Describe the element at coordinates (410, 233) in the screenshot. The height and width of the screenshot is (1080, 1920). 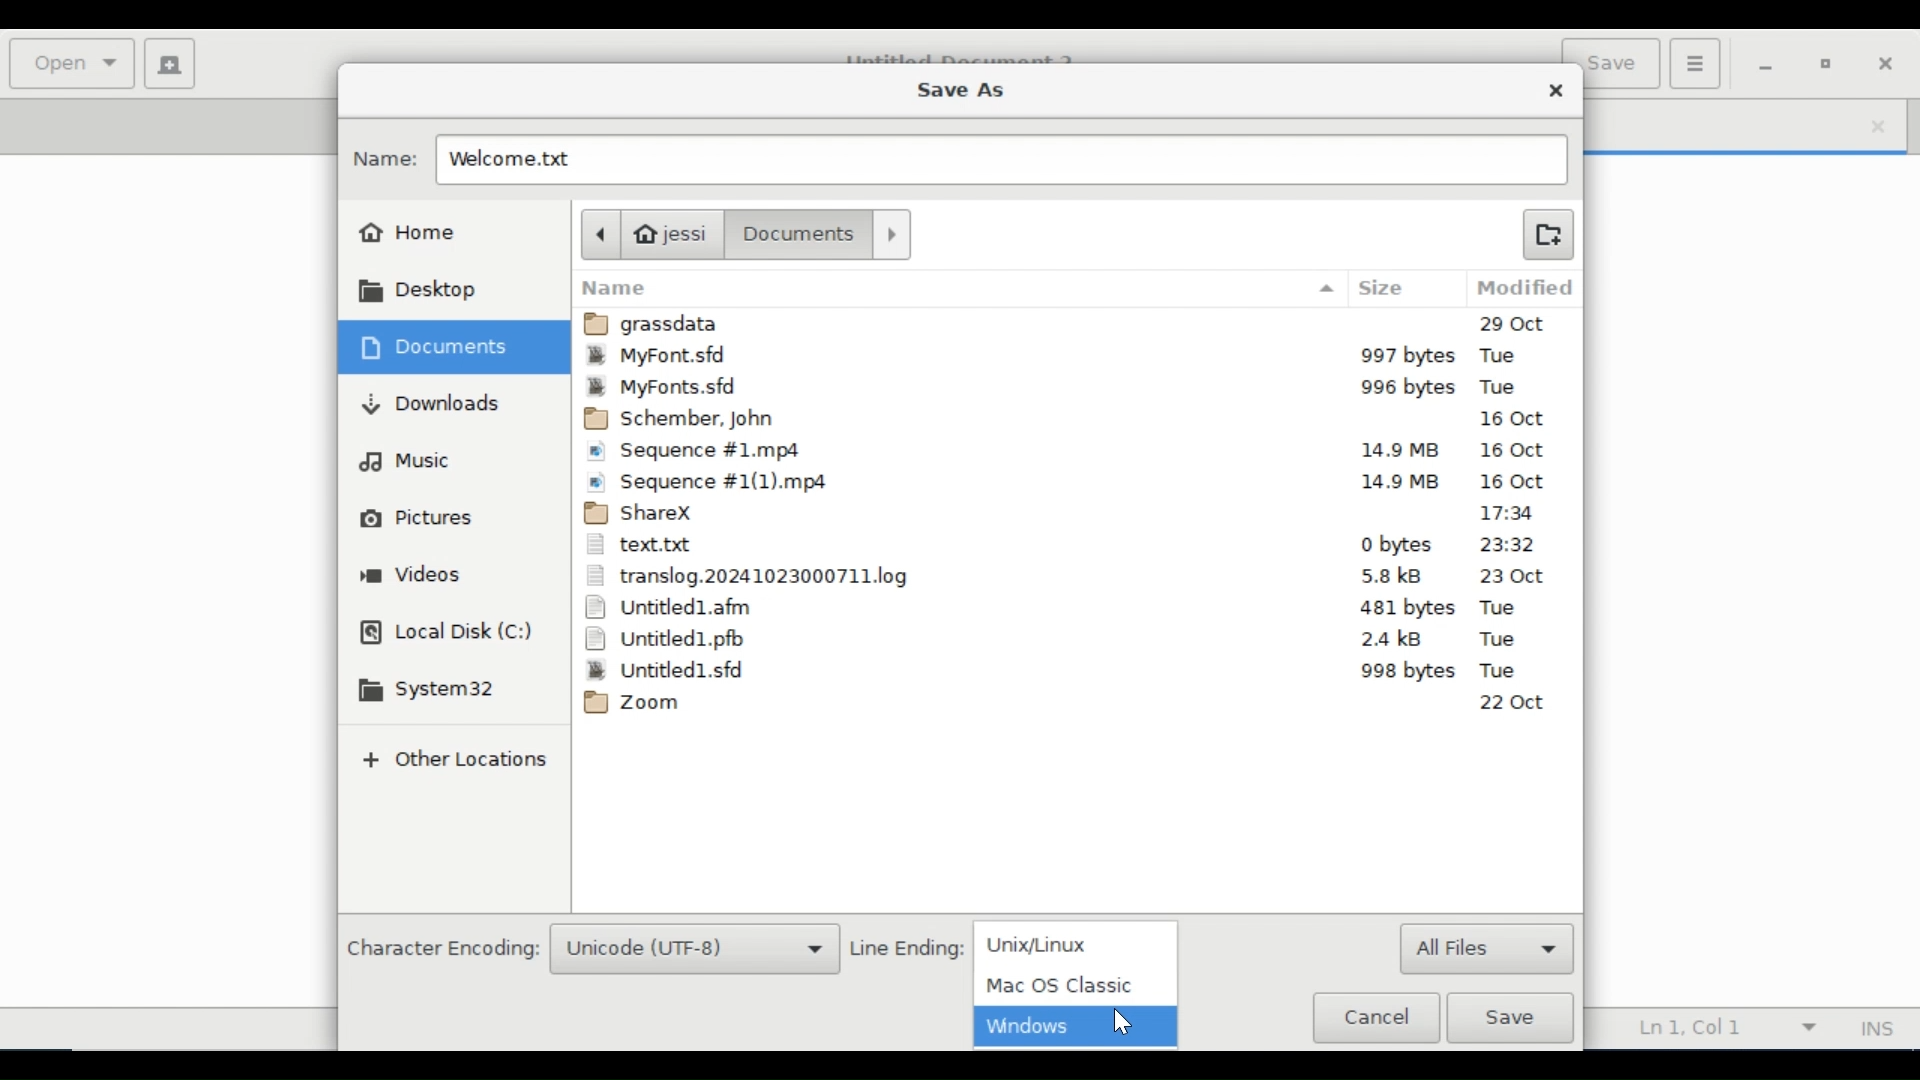
I see `Home` at that location.